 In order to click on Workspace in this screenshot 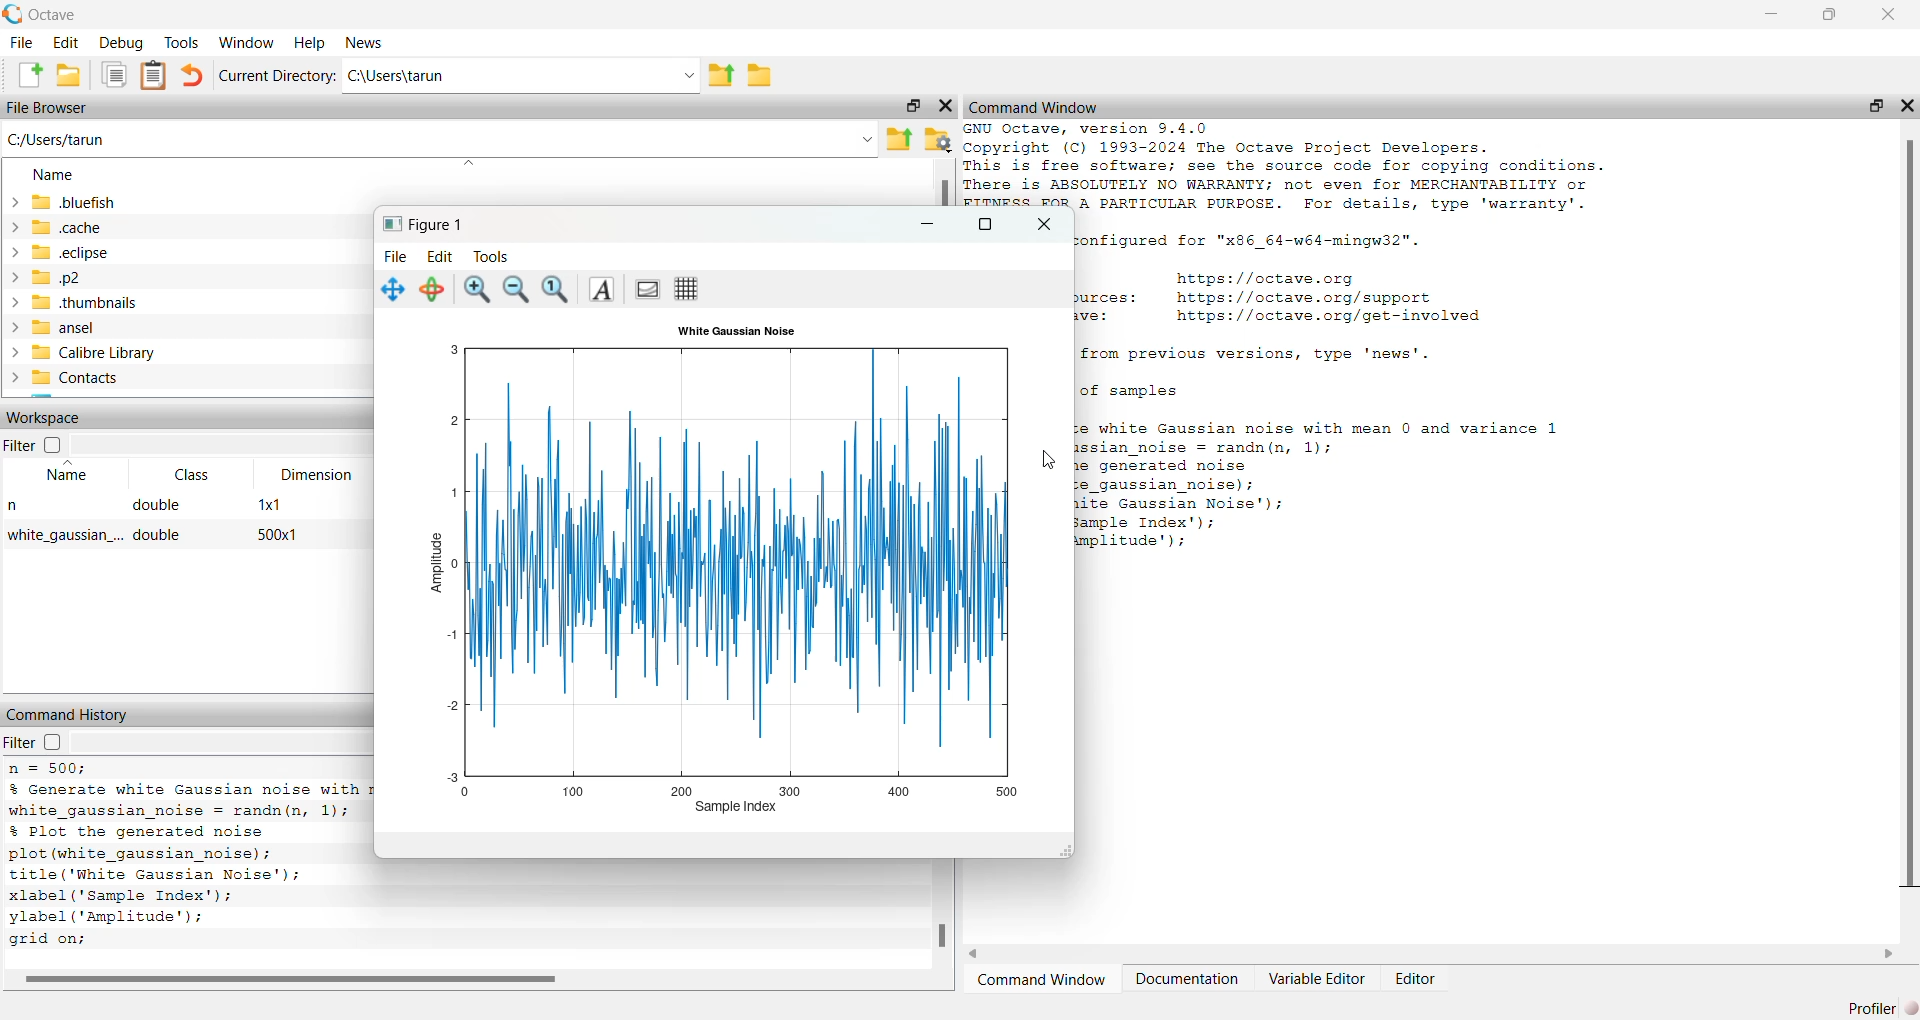, I will do `click(46, 420)`.